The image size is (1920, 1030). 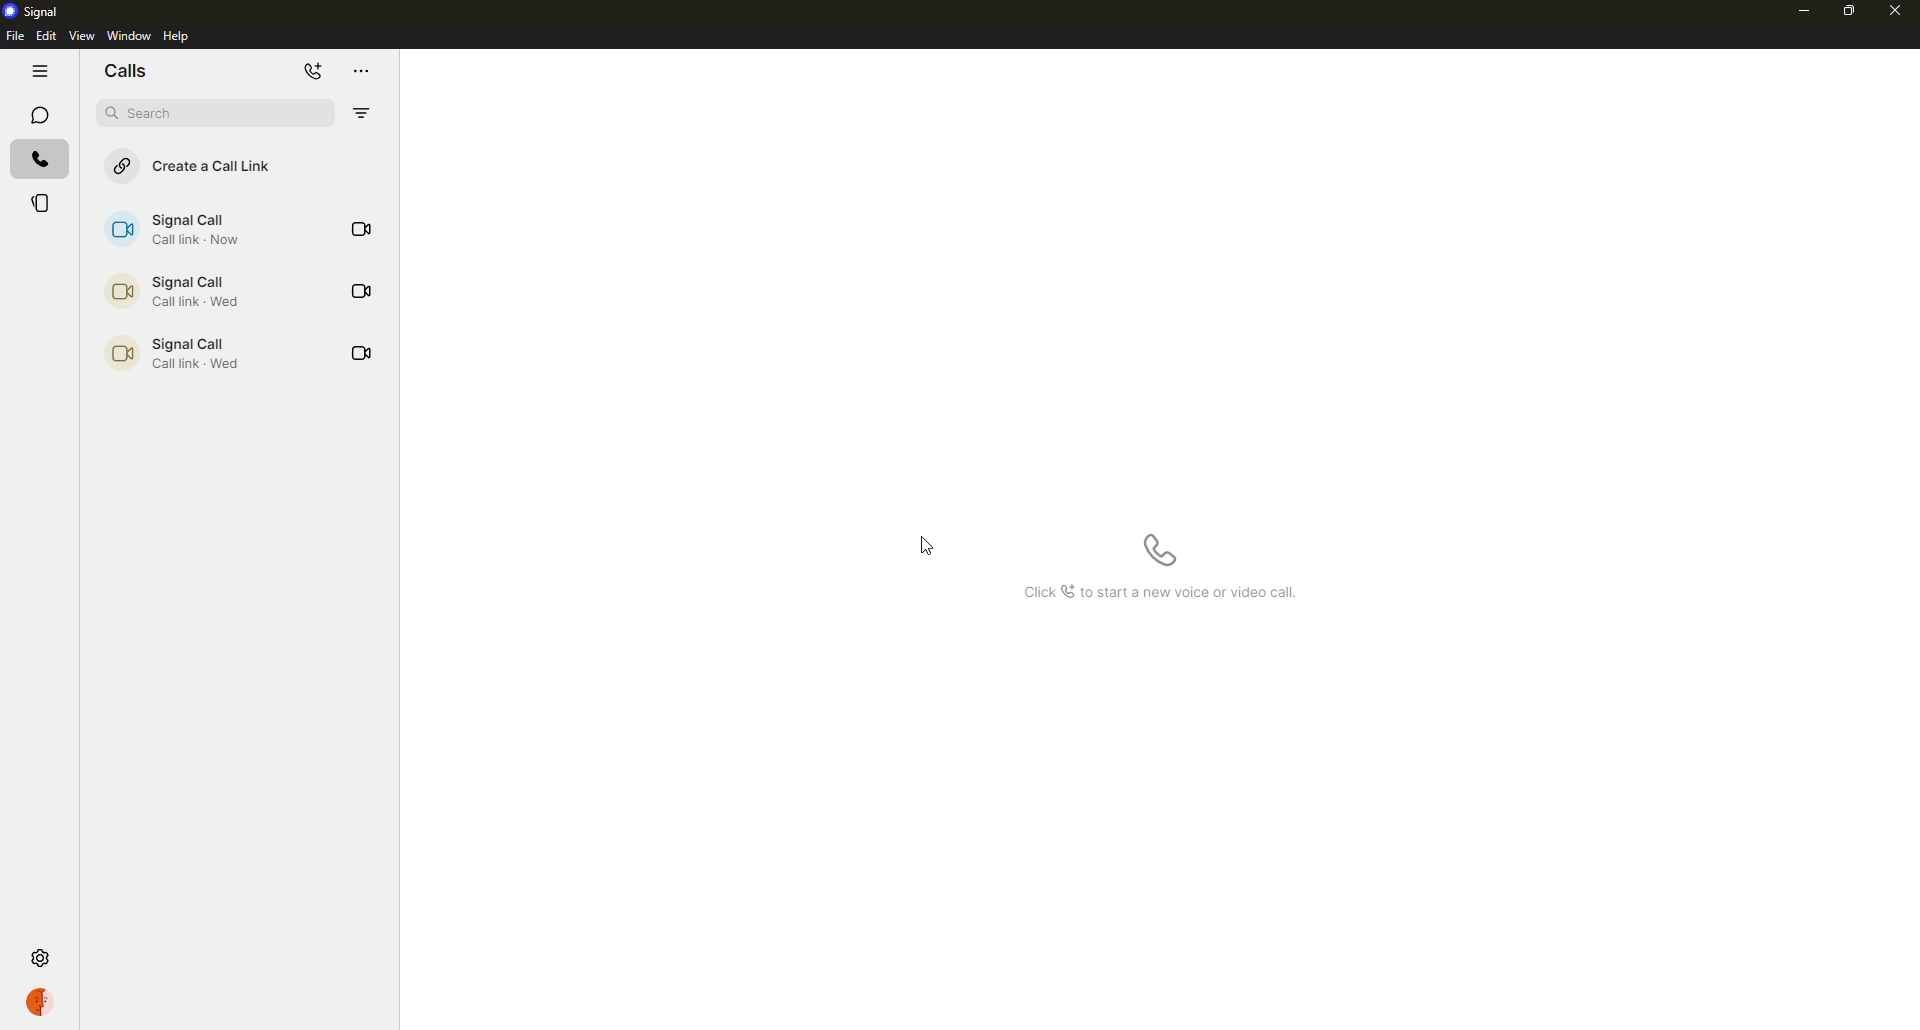 I want to click on settings, so click(x=39, y=958).